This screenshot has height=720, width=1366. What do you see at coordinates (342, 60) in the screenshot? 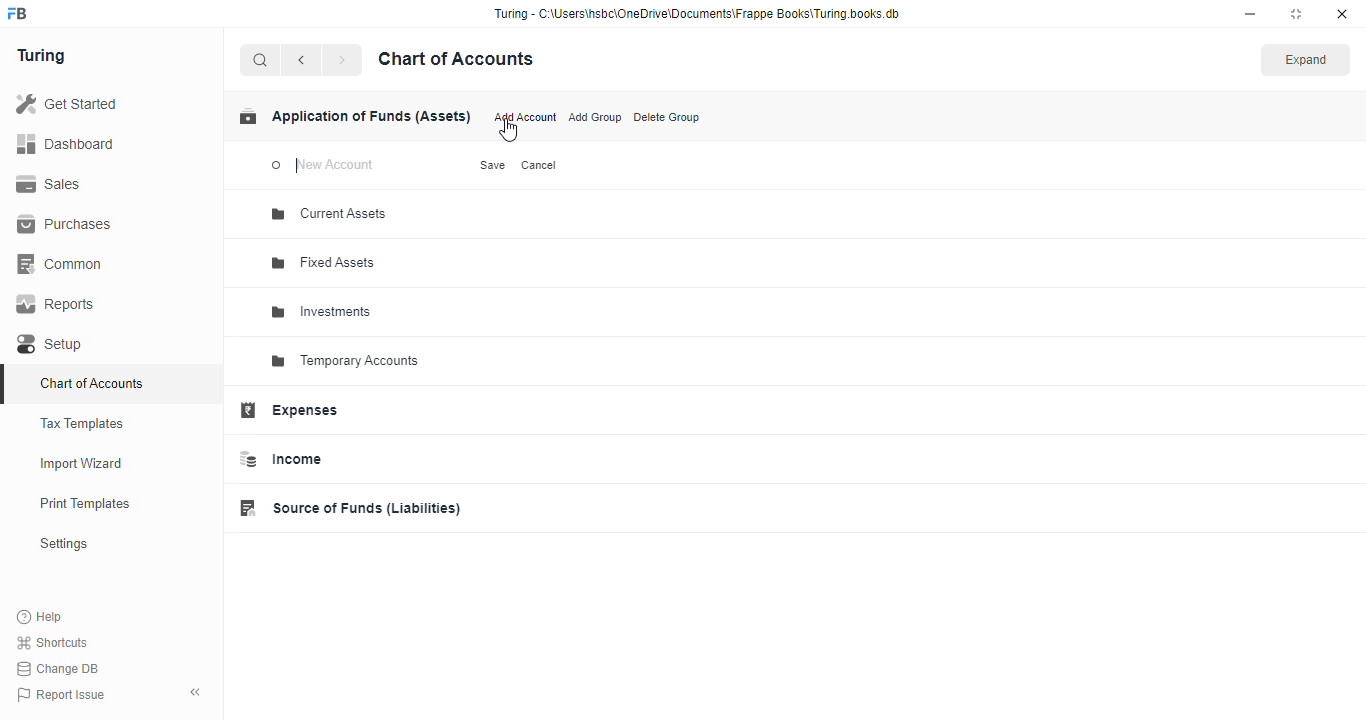
I see `forward` at bounding box center [342, 60].